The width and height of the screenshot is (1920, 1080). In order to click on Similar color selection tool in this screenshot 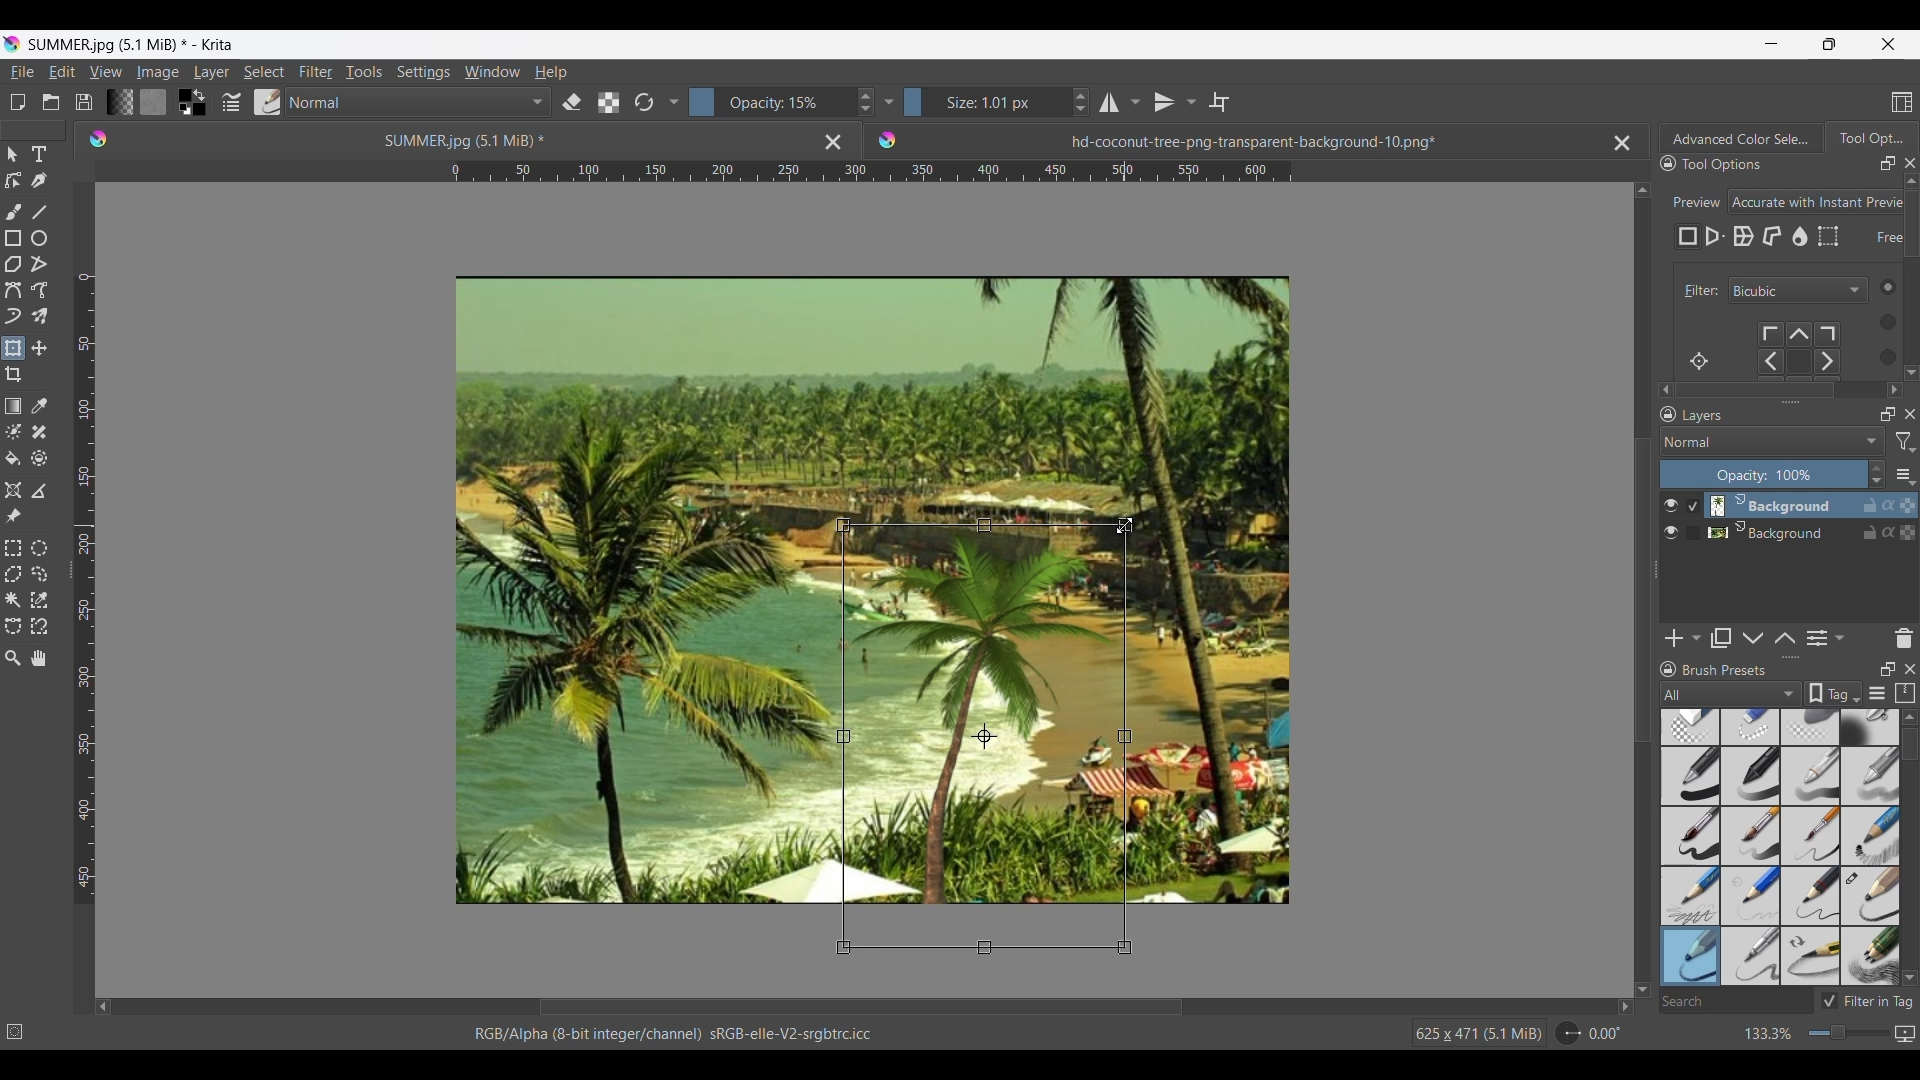, I will do `click(39, 599)`.